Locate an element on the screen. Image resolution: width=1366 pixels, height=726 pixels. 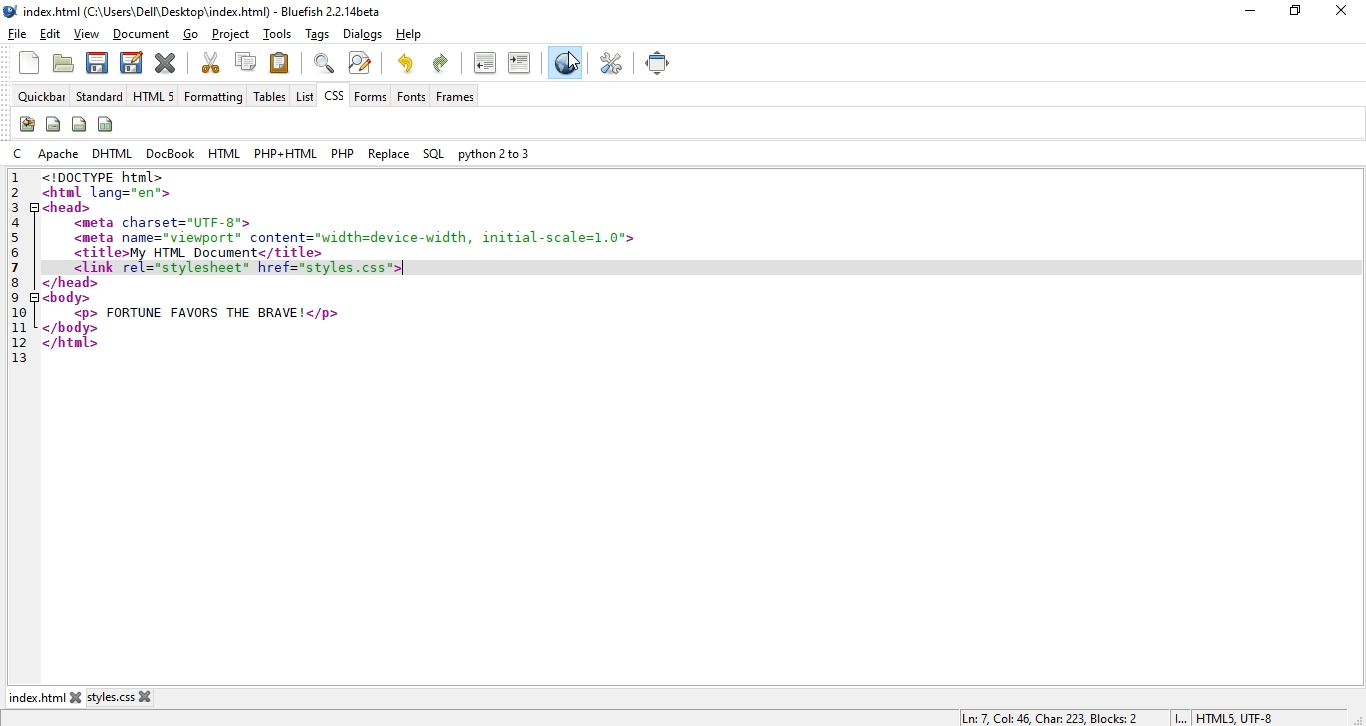
span is located at coordinates (53, 123).